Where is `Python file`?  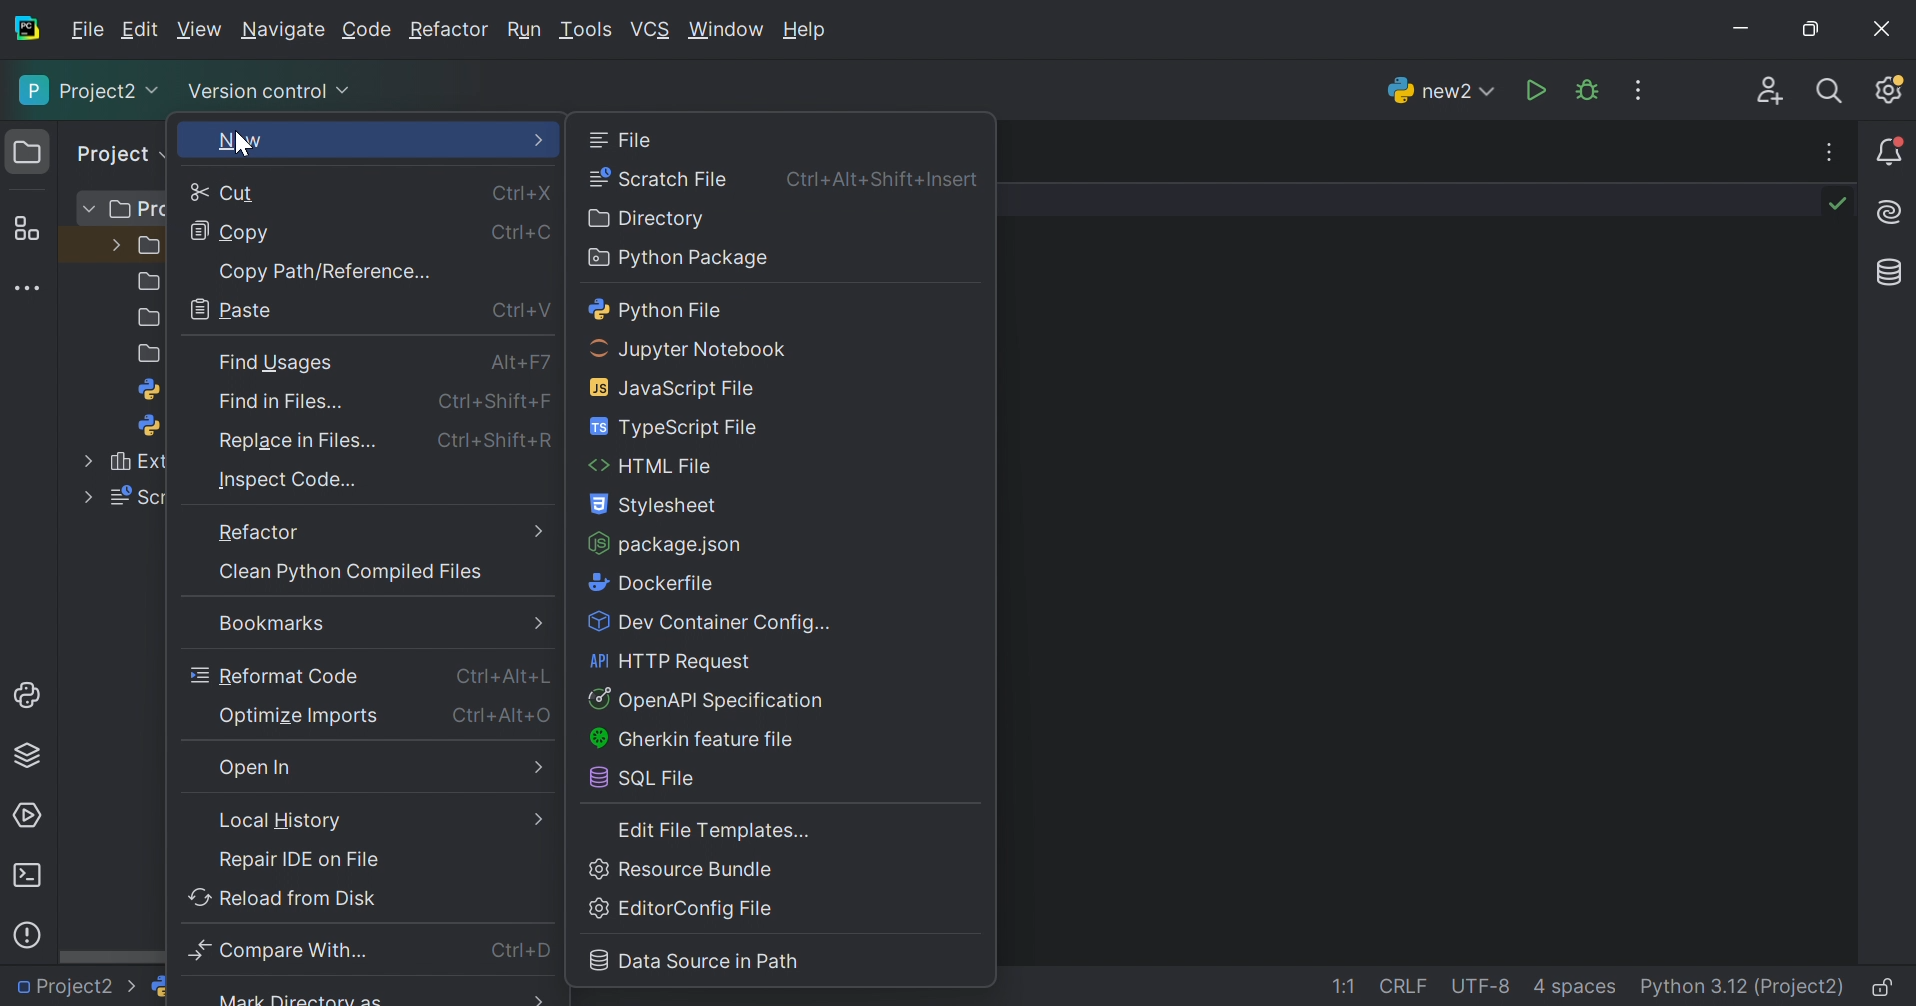 Python file is located at coordinates (658, 310).